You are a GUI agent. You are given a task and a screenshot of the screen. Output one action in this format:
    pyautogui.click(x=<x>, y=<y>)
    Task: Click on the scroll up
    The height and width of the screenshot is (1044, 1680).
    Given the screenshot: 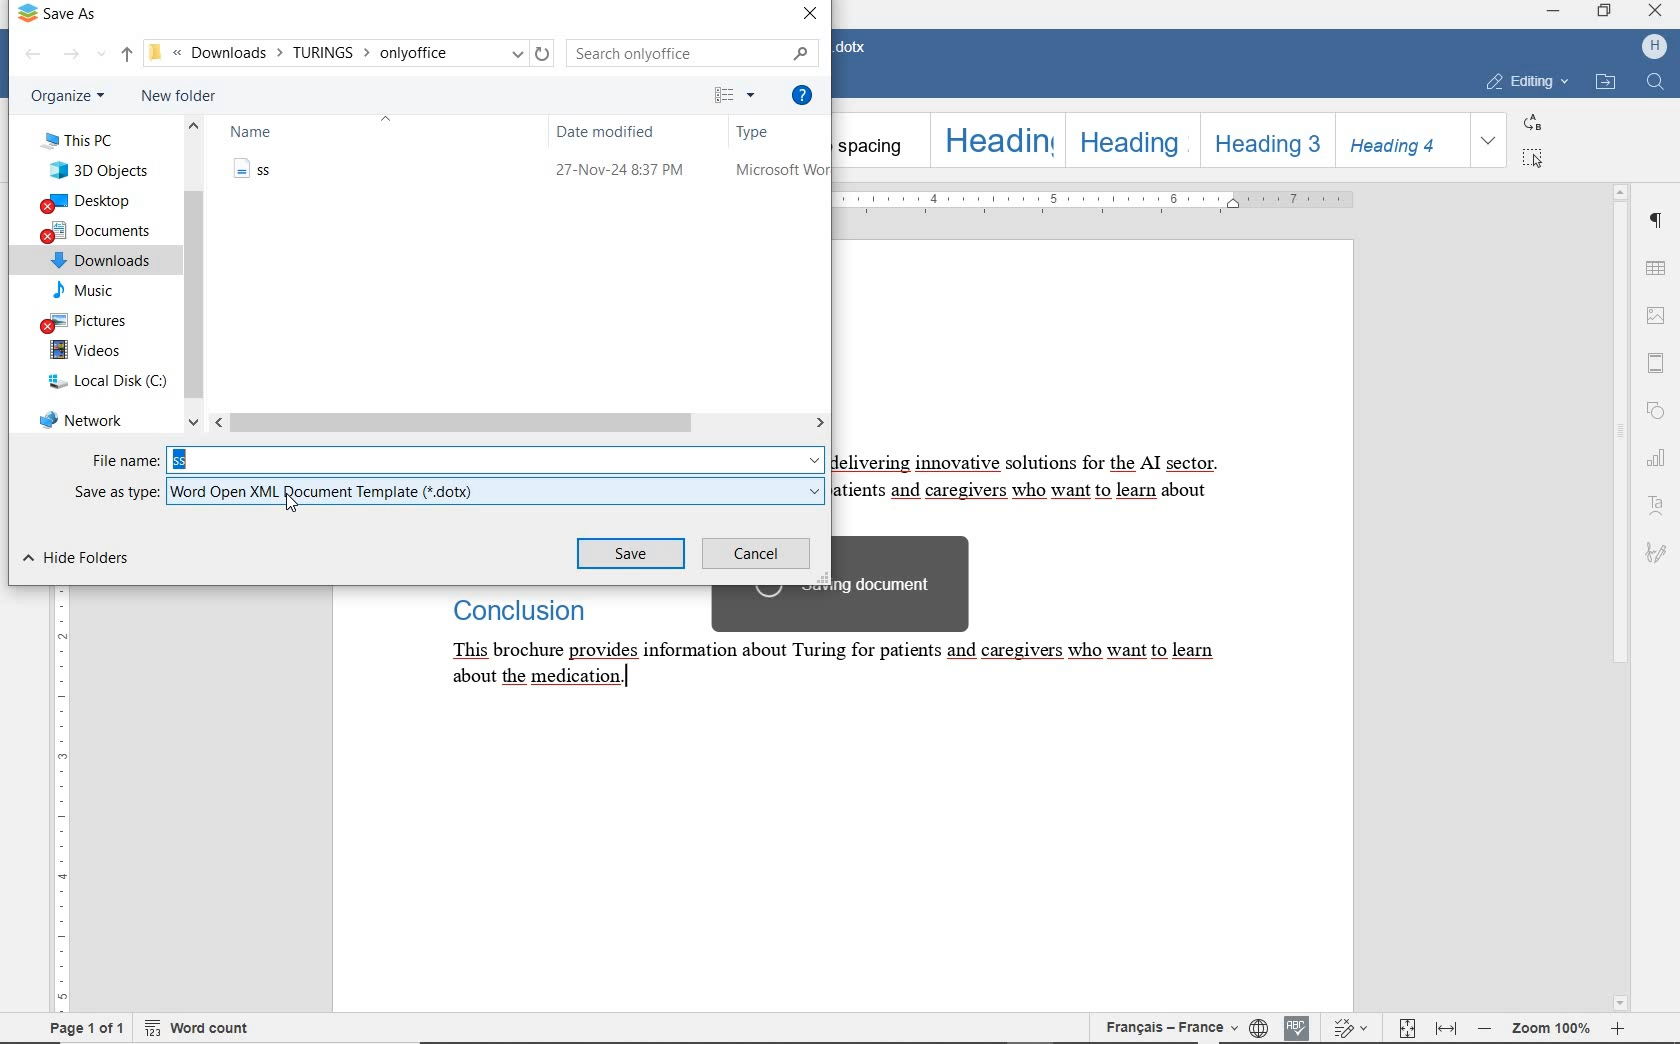 What is the action you would take?
    pyautogui.click(x=195, y=129)
    